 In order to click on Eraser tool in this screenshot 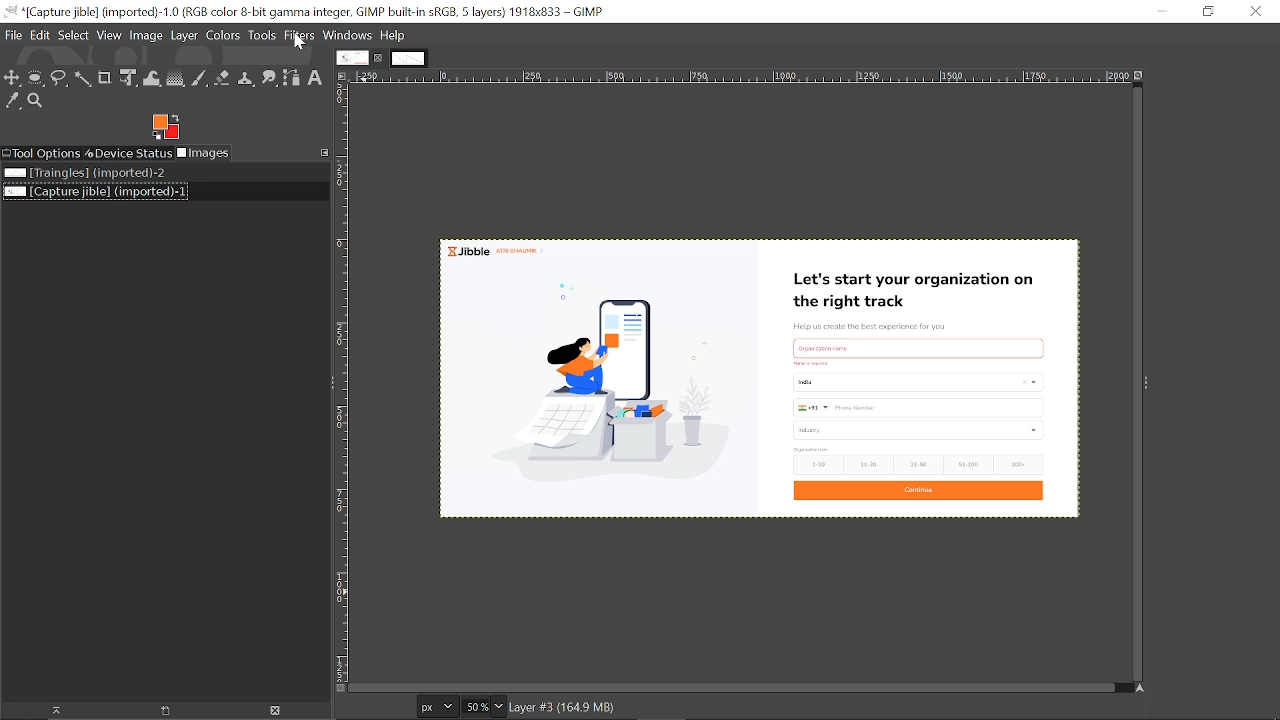, I will do `click(225, 79)`.